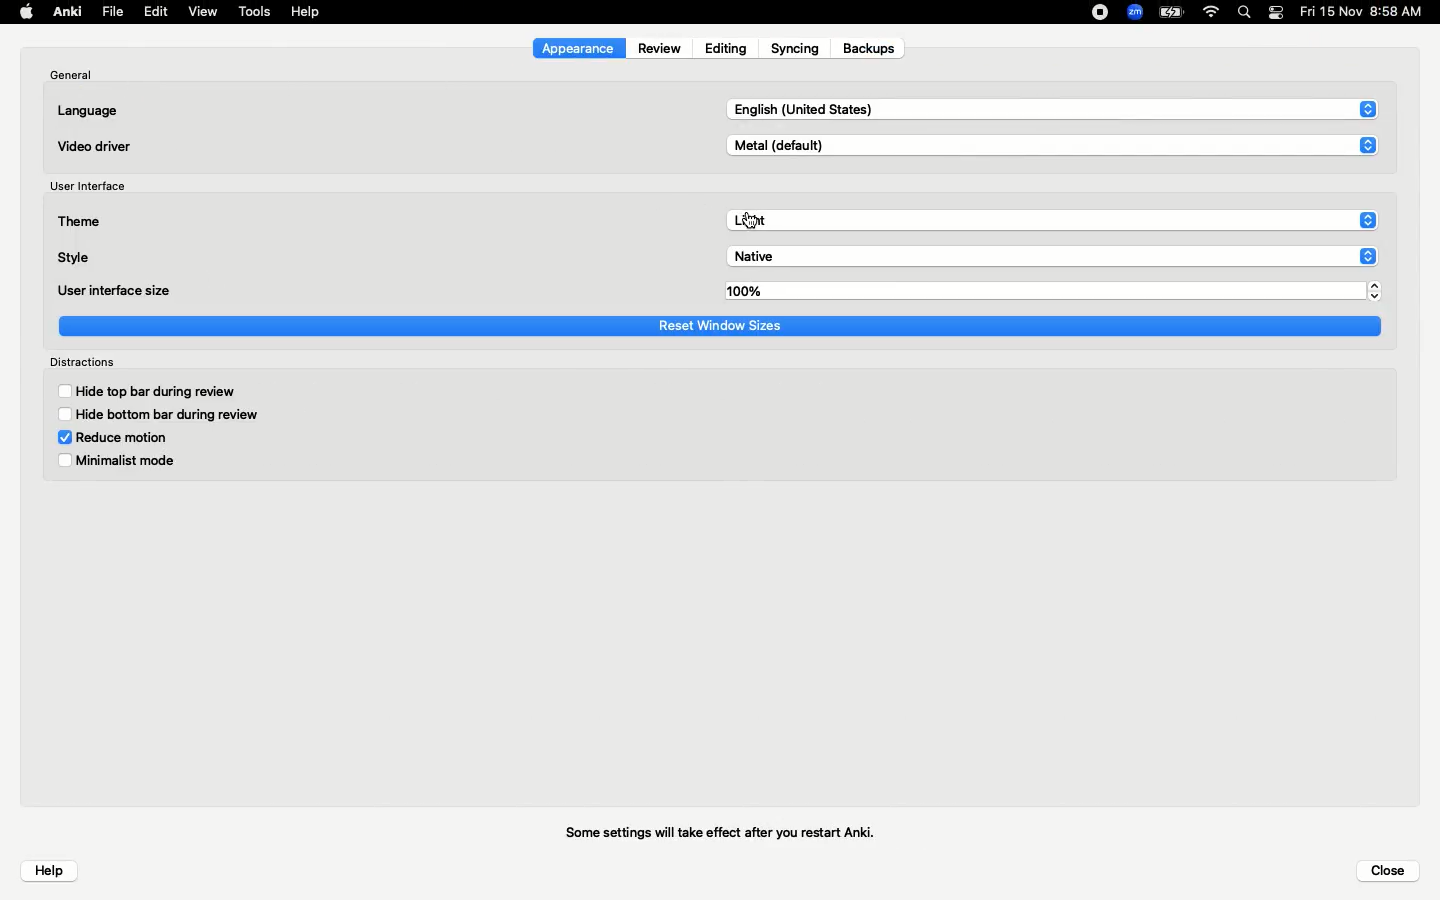 Image resolution: width=1440 pixels, height=900 pixels. Describe the element at coordinates (1392, 871) in the screenshot. I see `Close` at that location.